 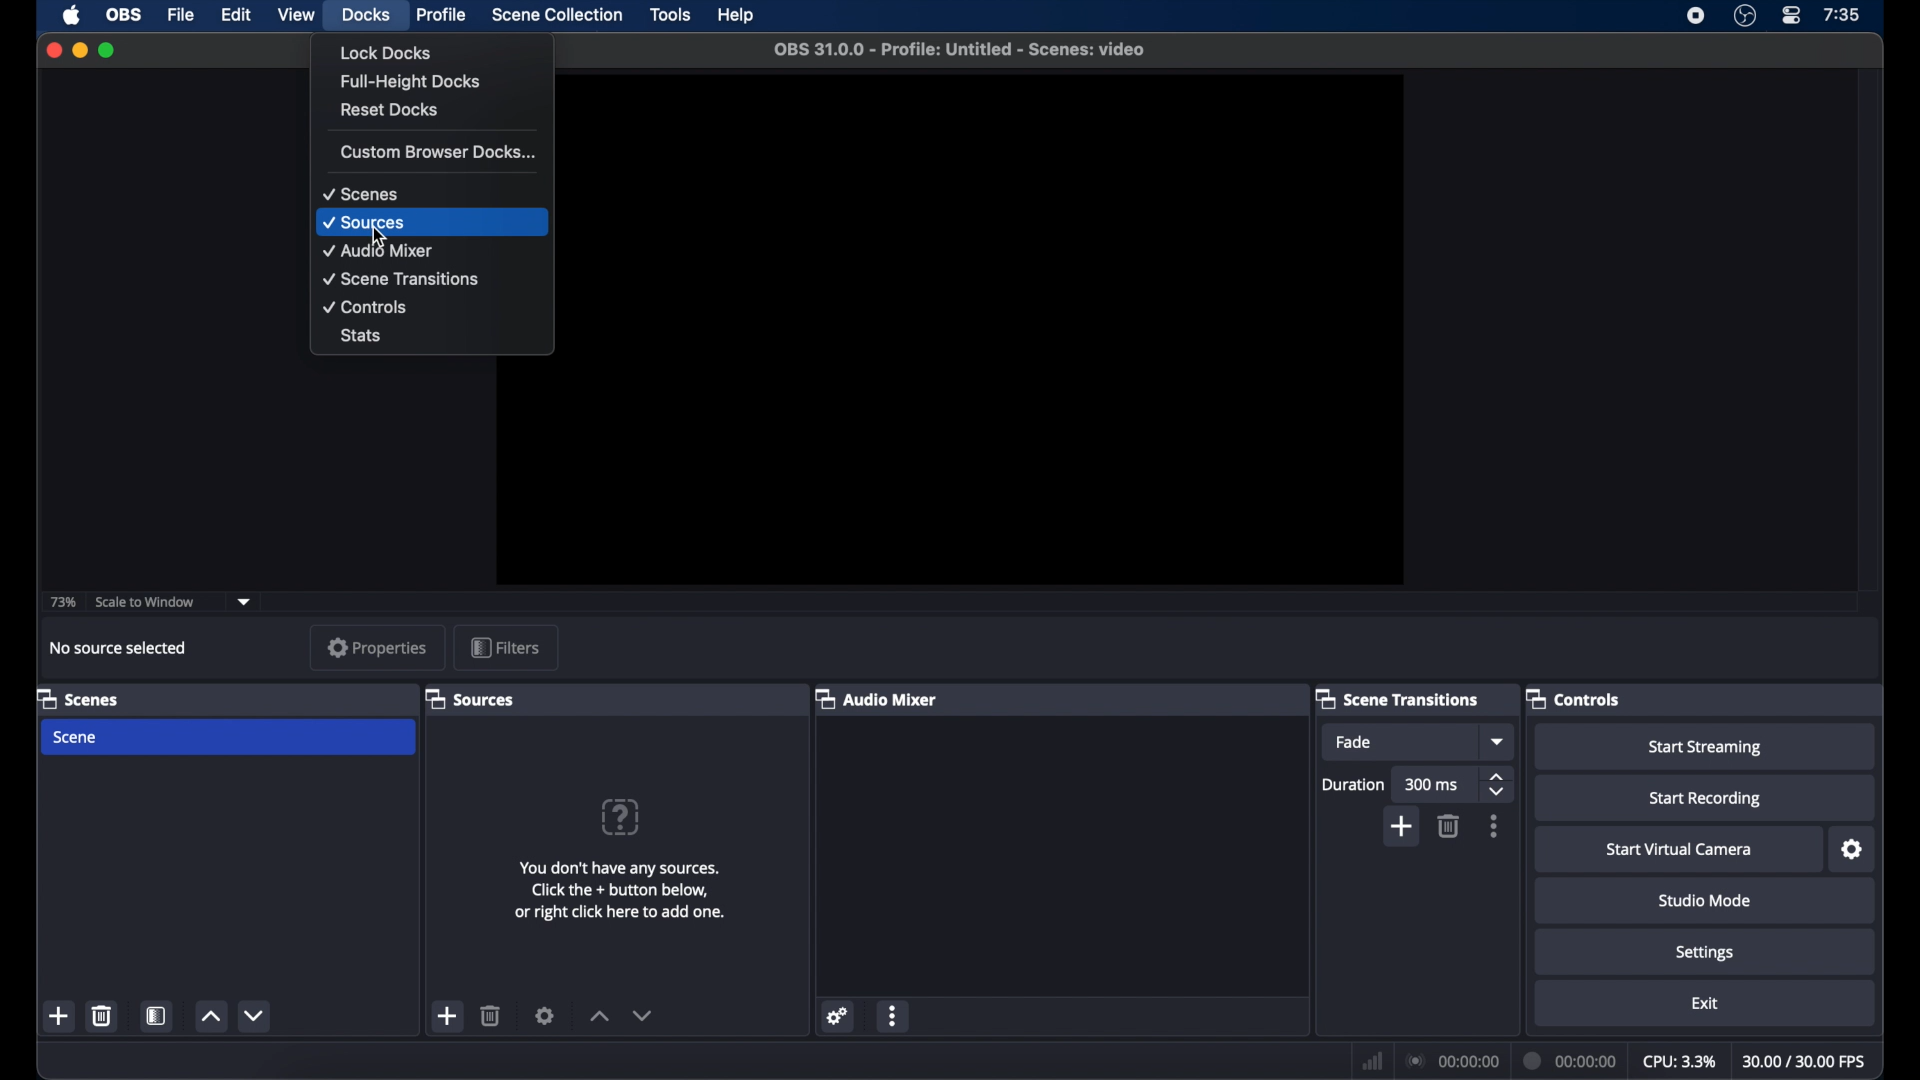 What do you see at coordinates (620, 890) in the screenshot?
I see `add sources information` at bounding box center [620, 890].